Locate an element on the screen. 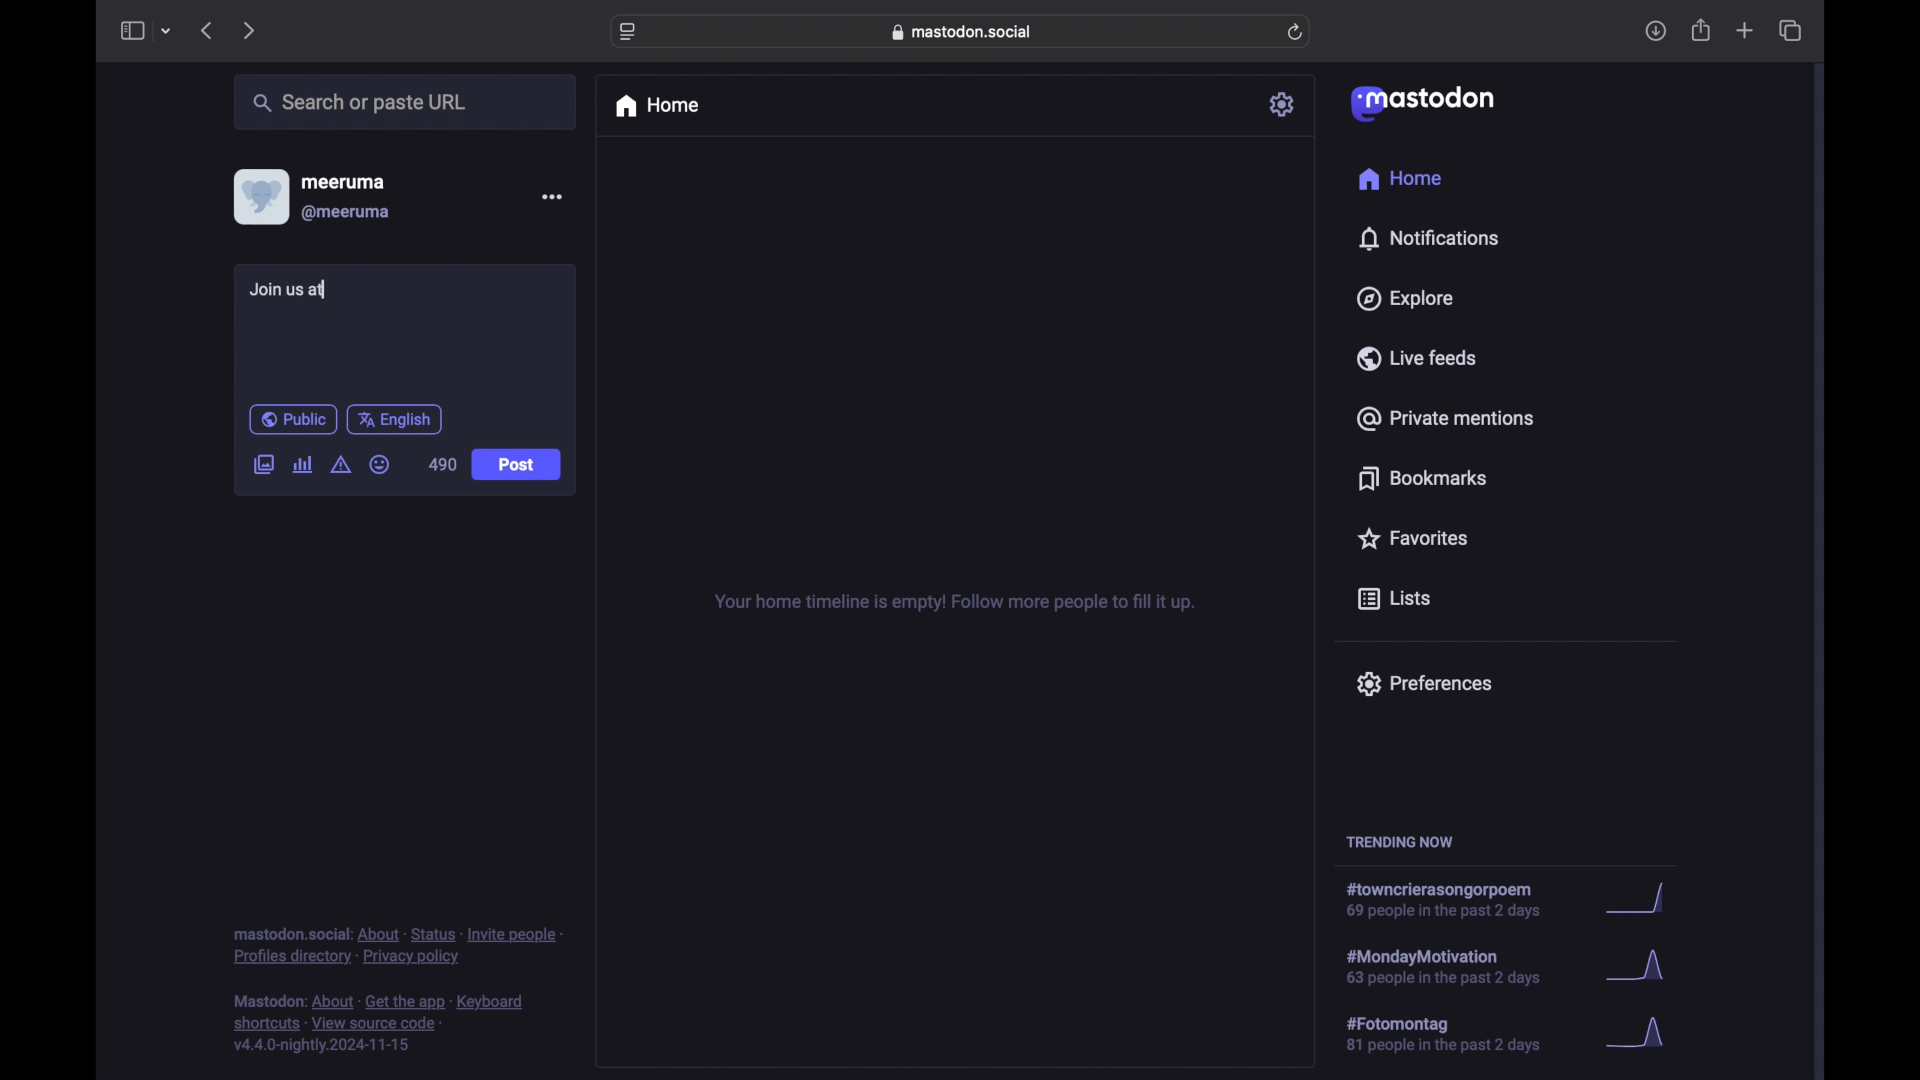  web address is located at coordinates (966, 31).